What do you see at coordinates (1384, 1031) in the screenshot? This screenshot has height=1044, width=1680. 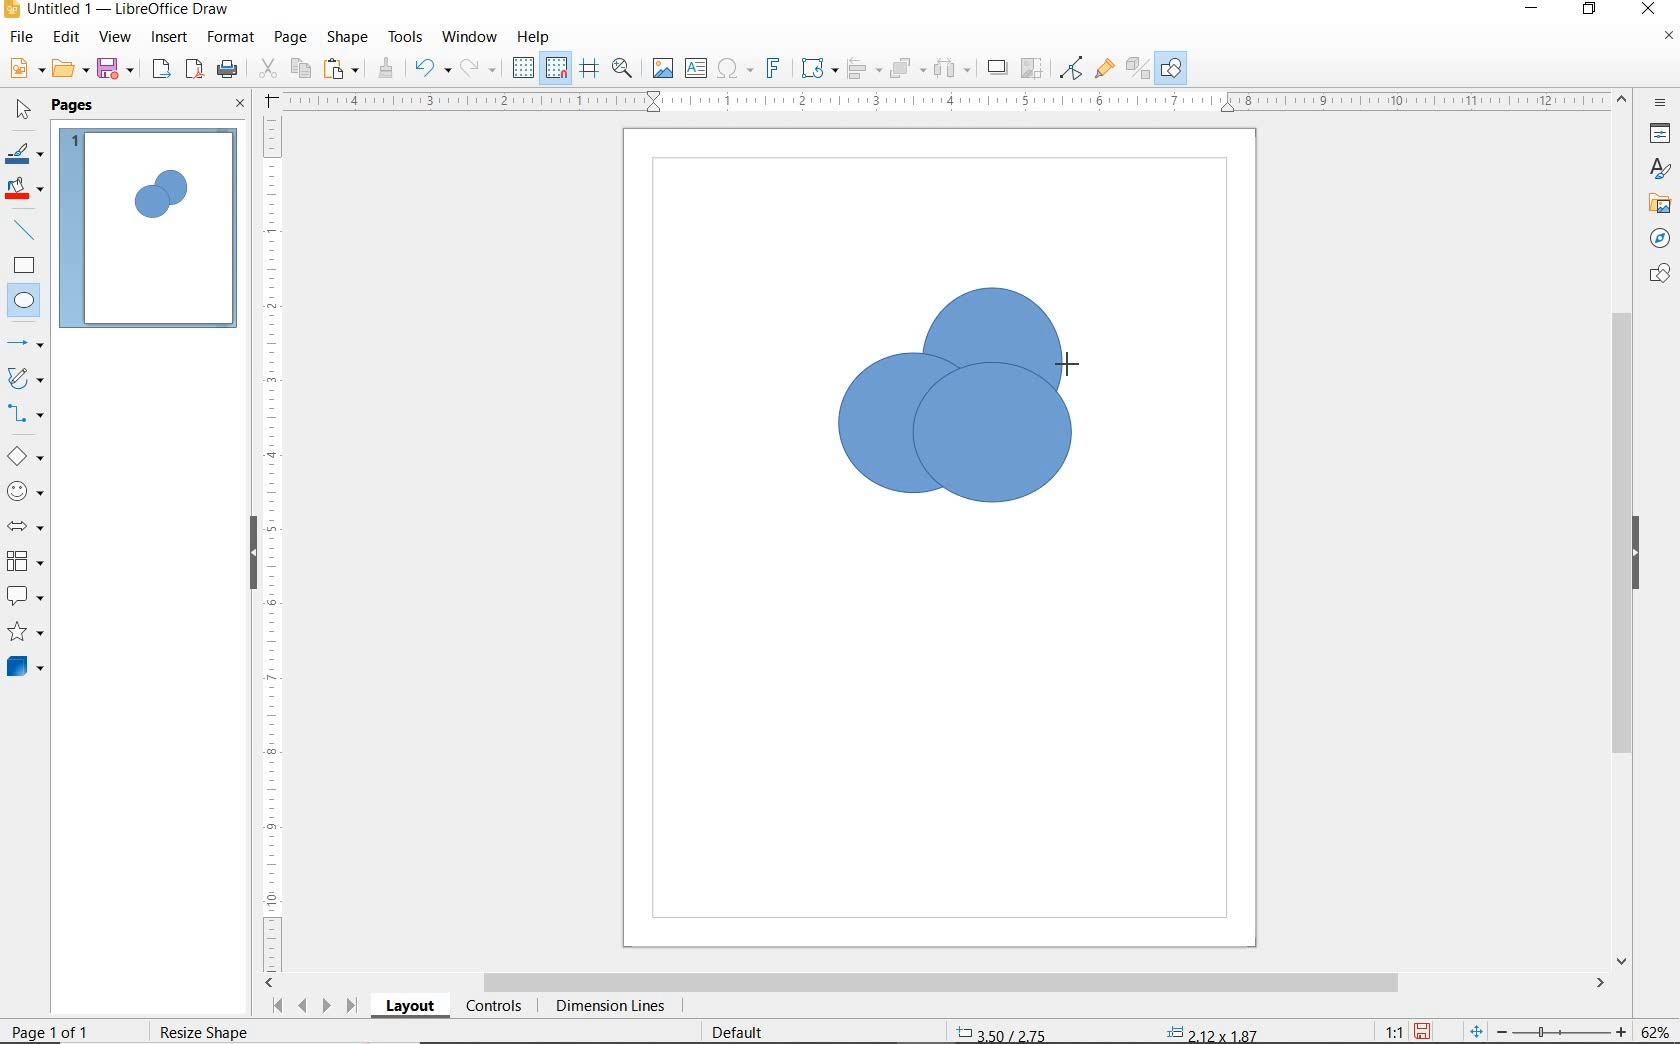 I see `SCALE FACTOR` at bounding box center [1384, 1031].